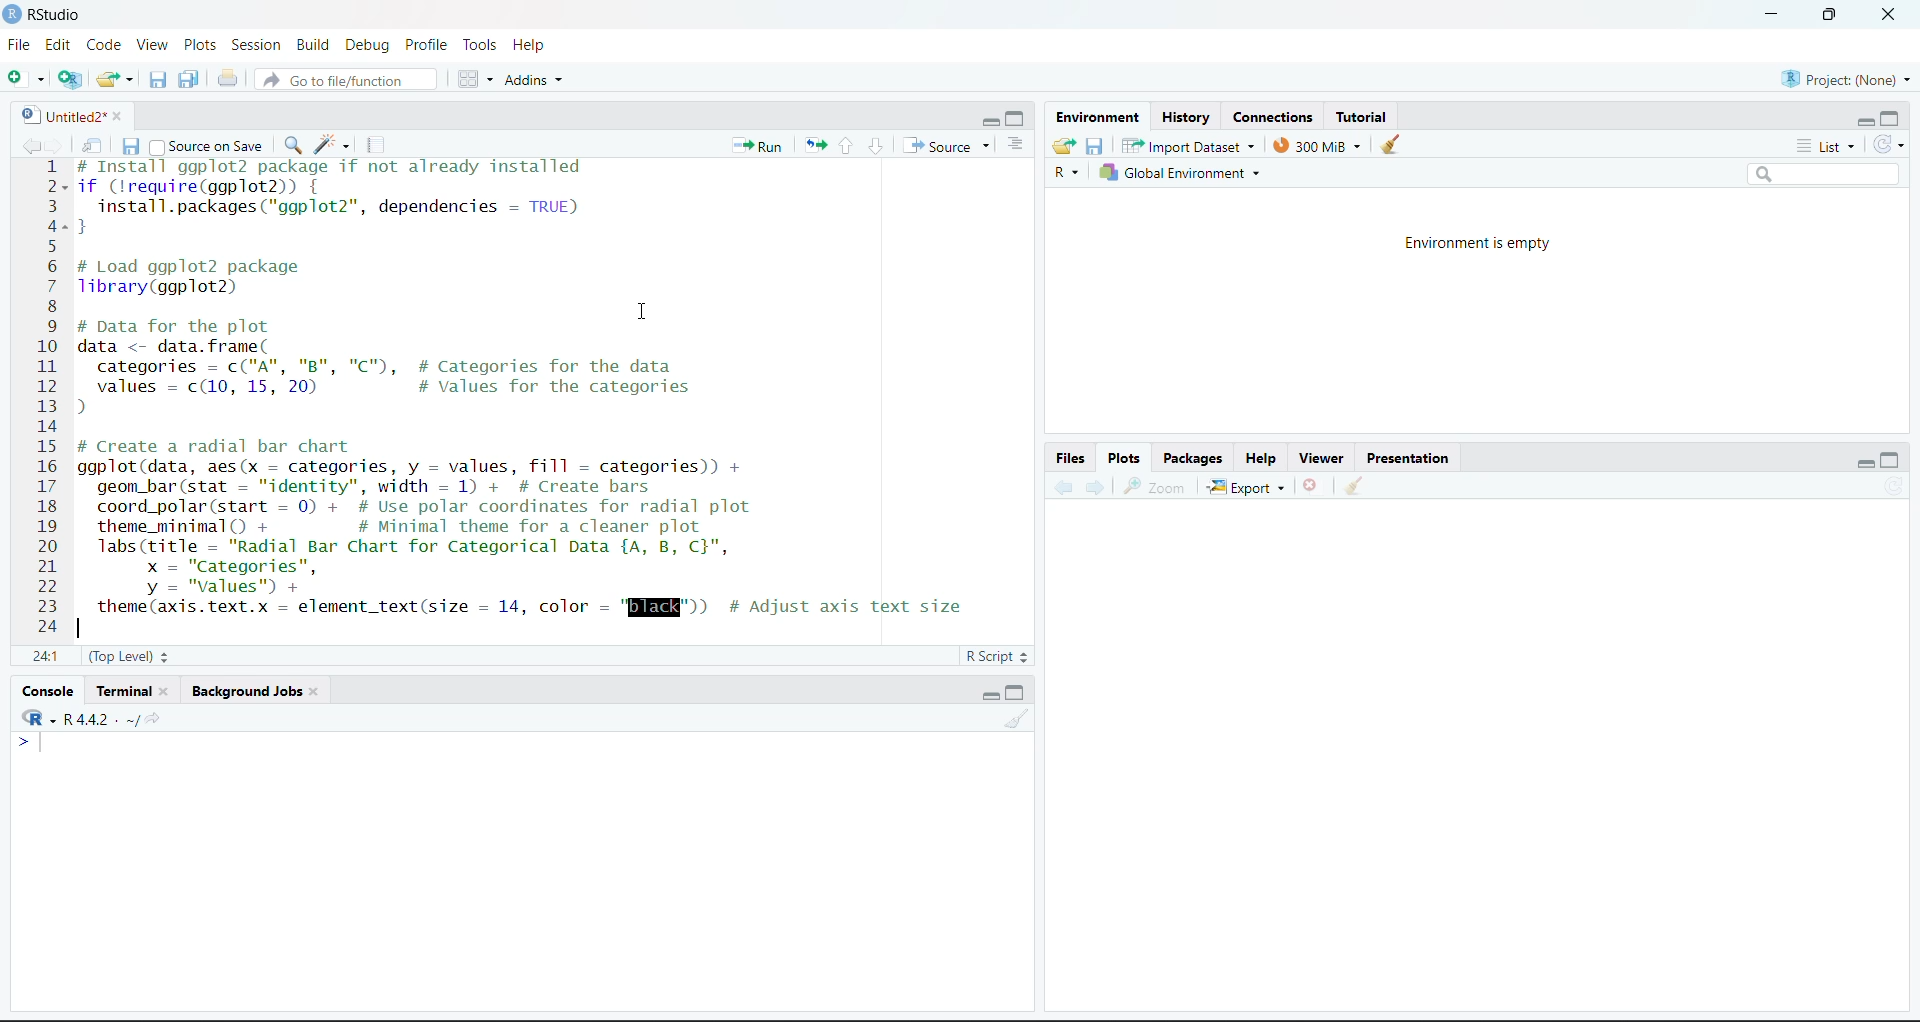  I want to click on Console, so click(47, 692).